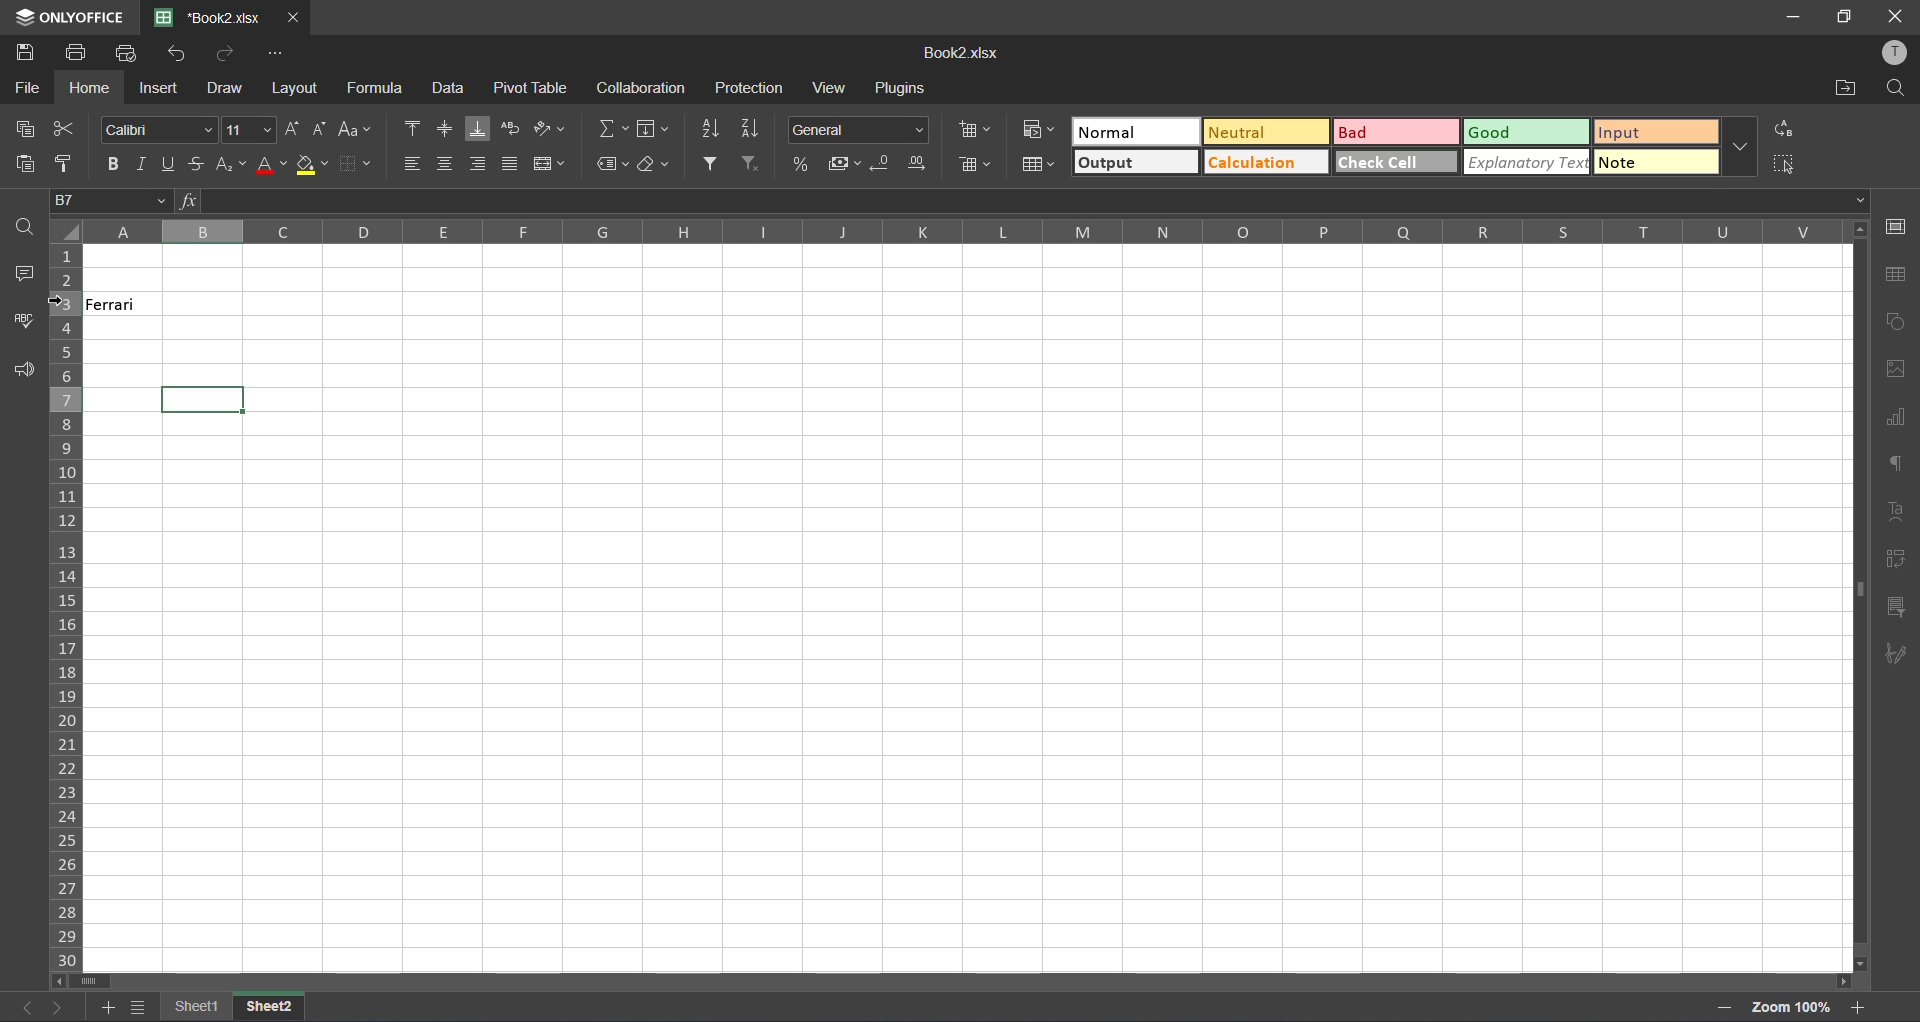  What do you see at coordinates (108, 1007) in the screenshot?
I see `add sheet` at bounding box center [108, 1007].